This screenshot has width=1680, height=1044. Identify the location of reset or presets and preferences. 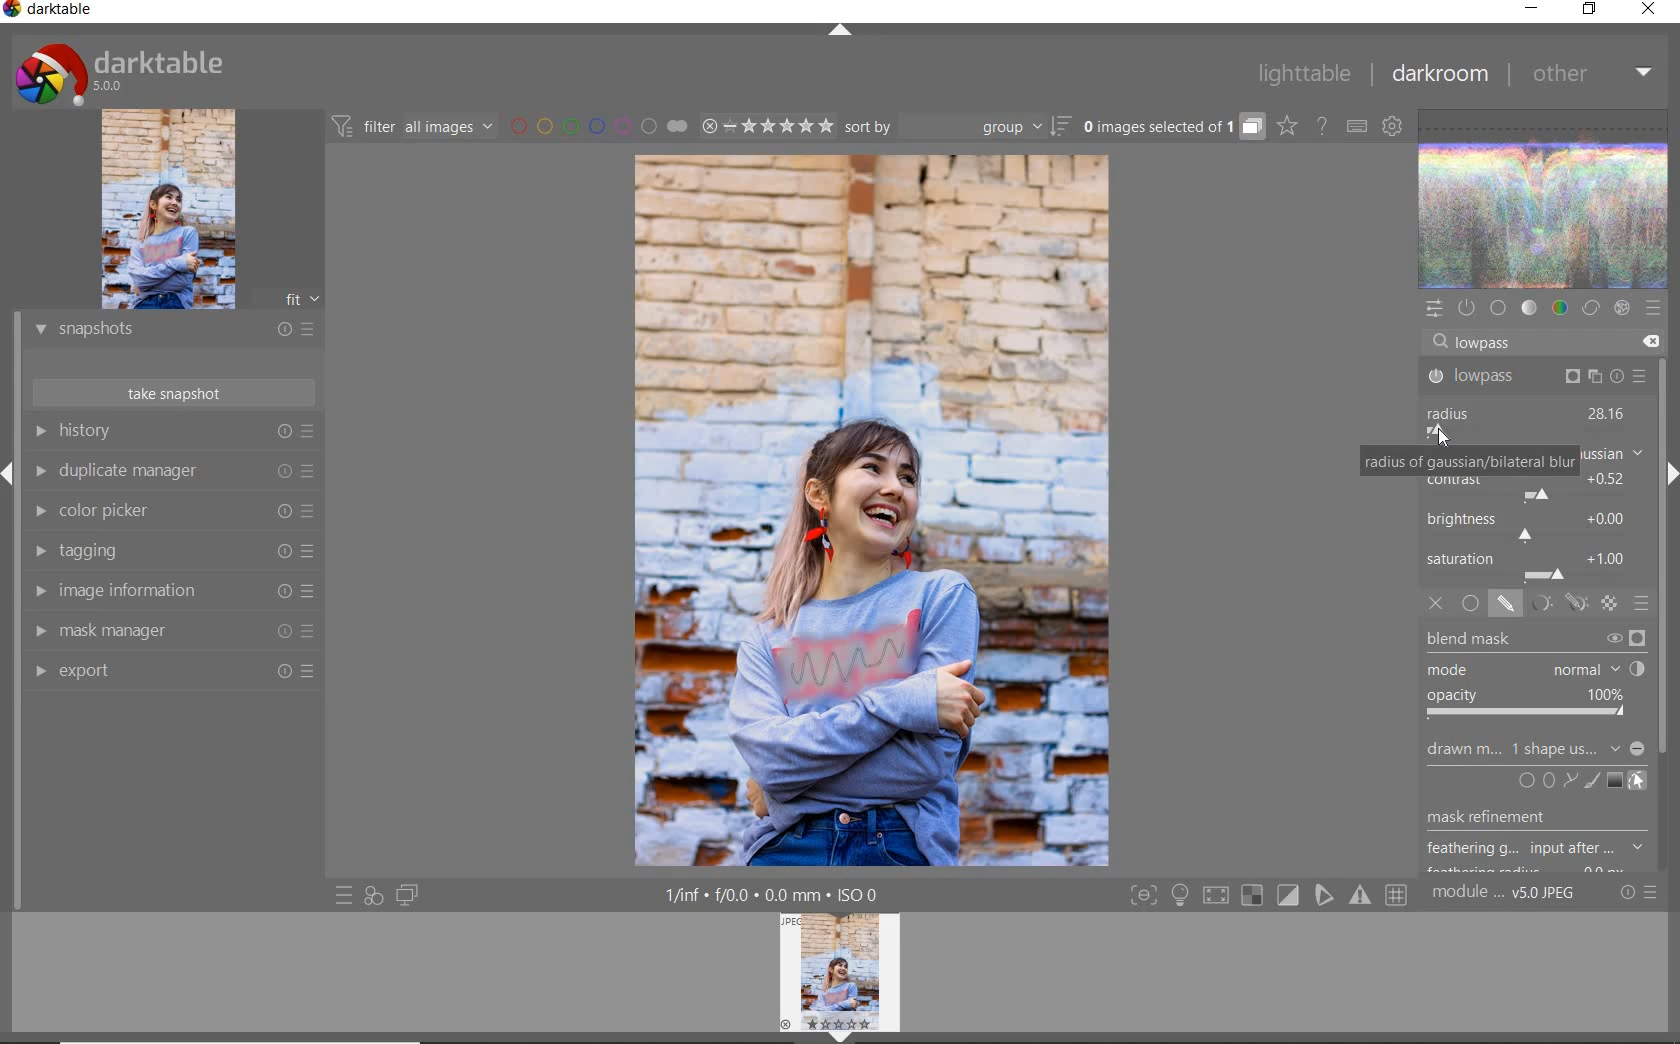
(1640, 893).